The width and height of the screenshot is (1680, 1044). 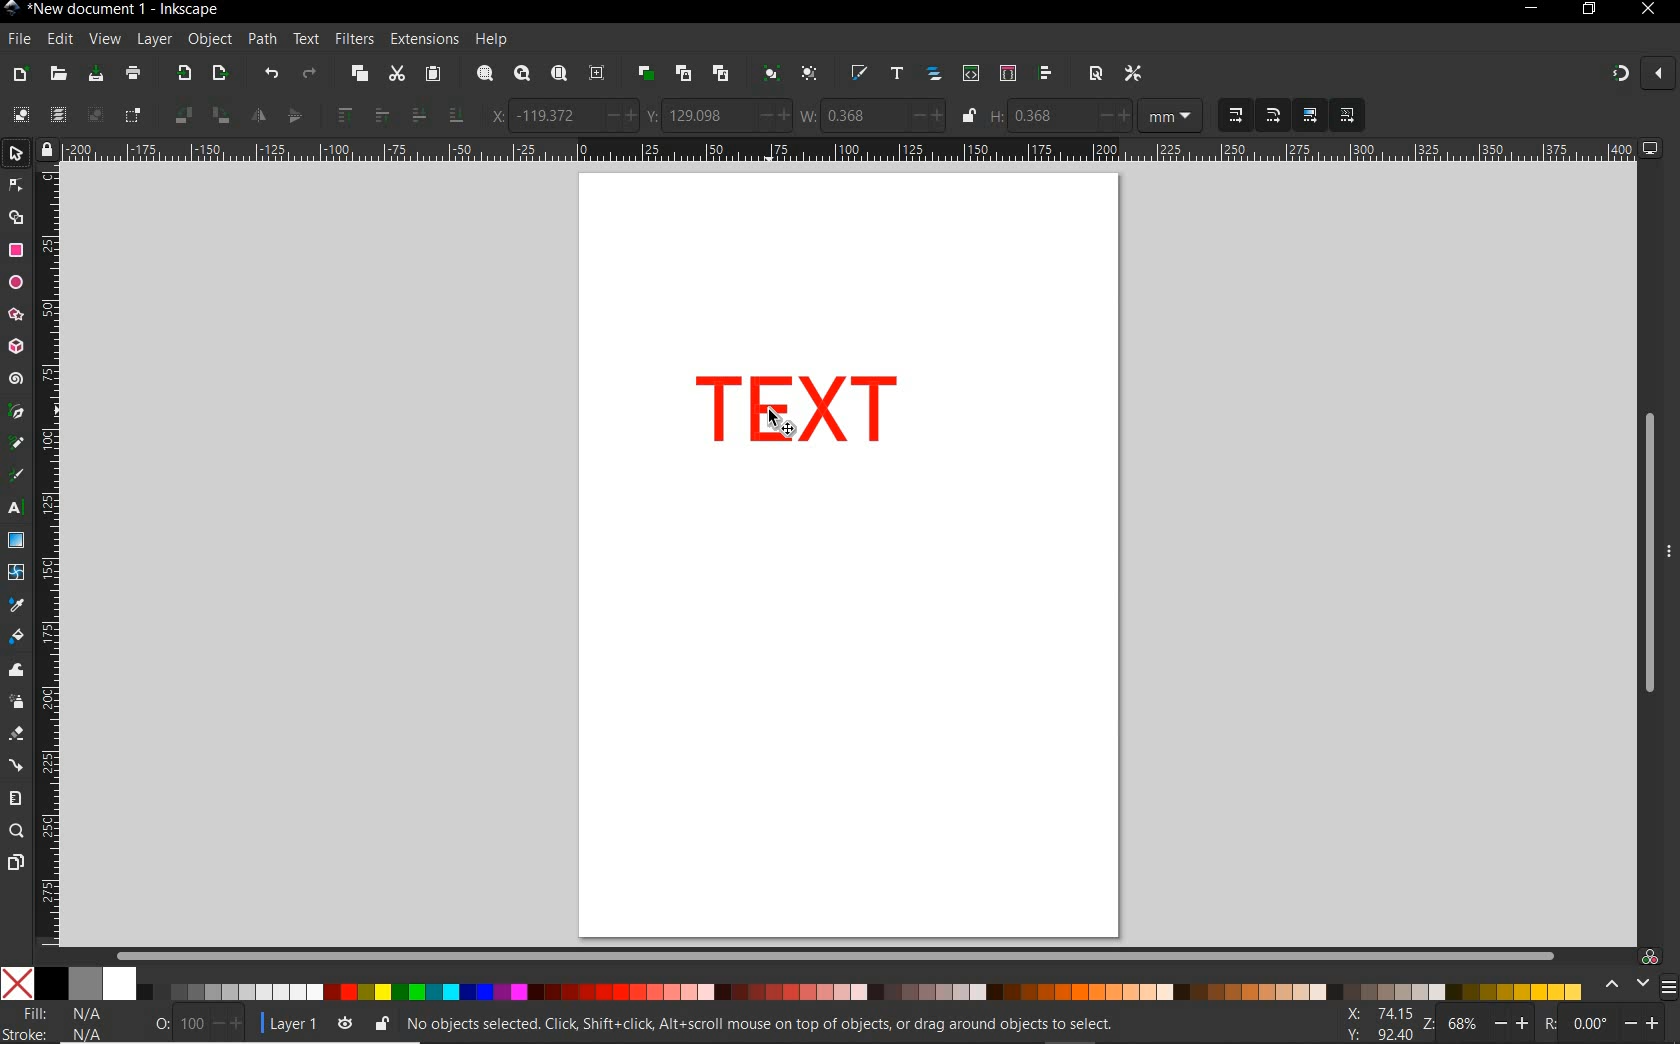 I want to click on LOCK OR UNLOCK CURRENT LAYER, so click(x=381, y=1026).